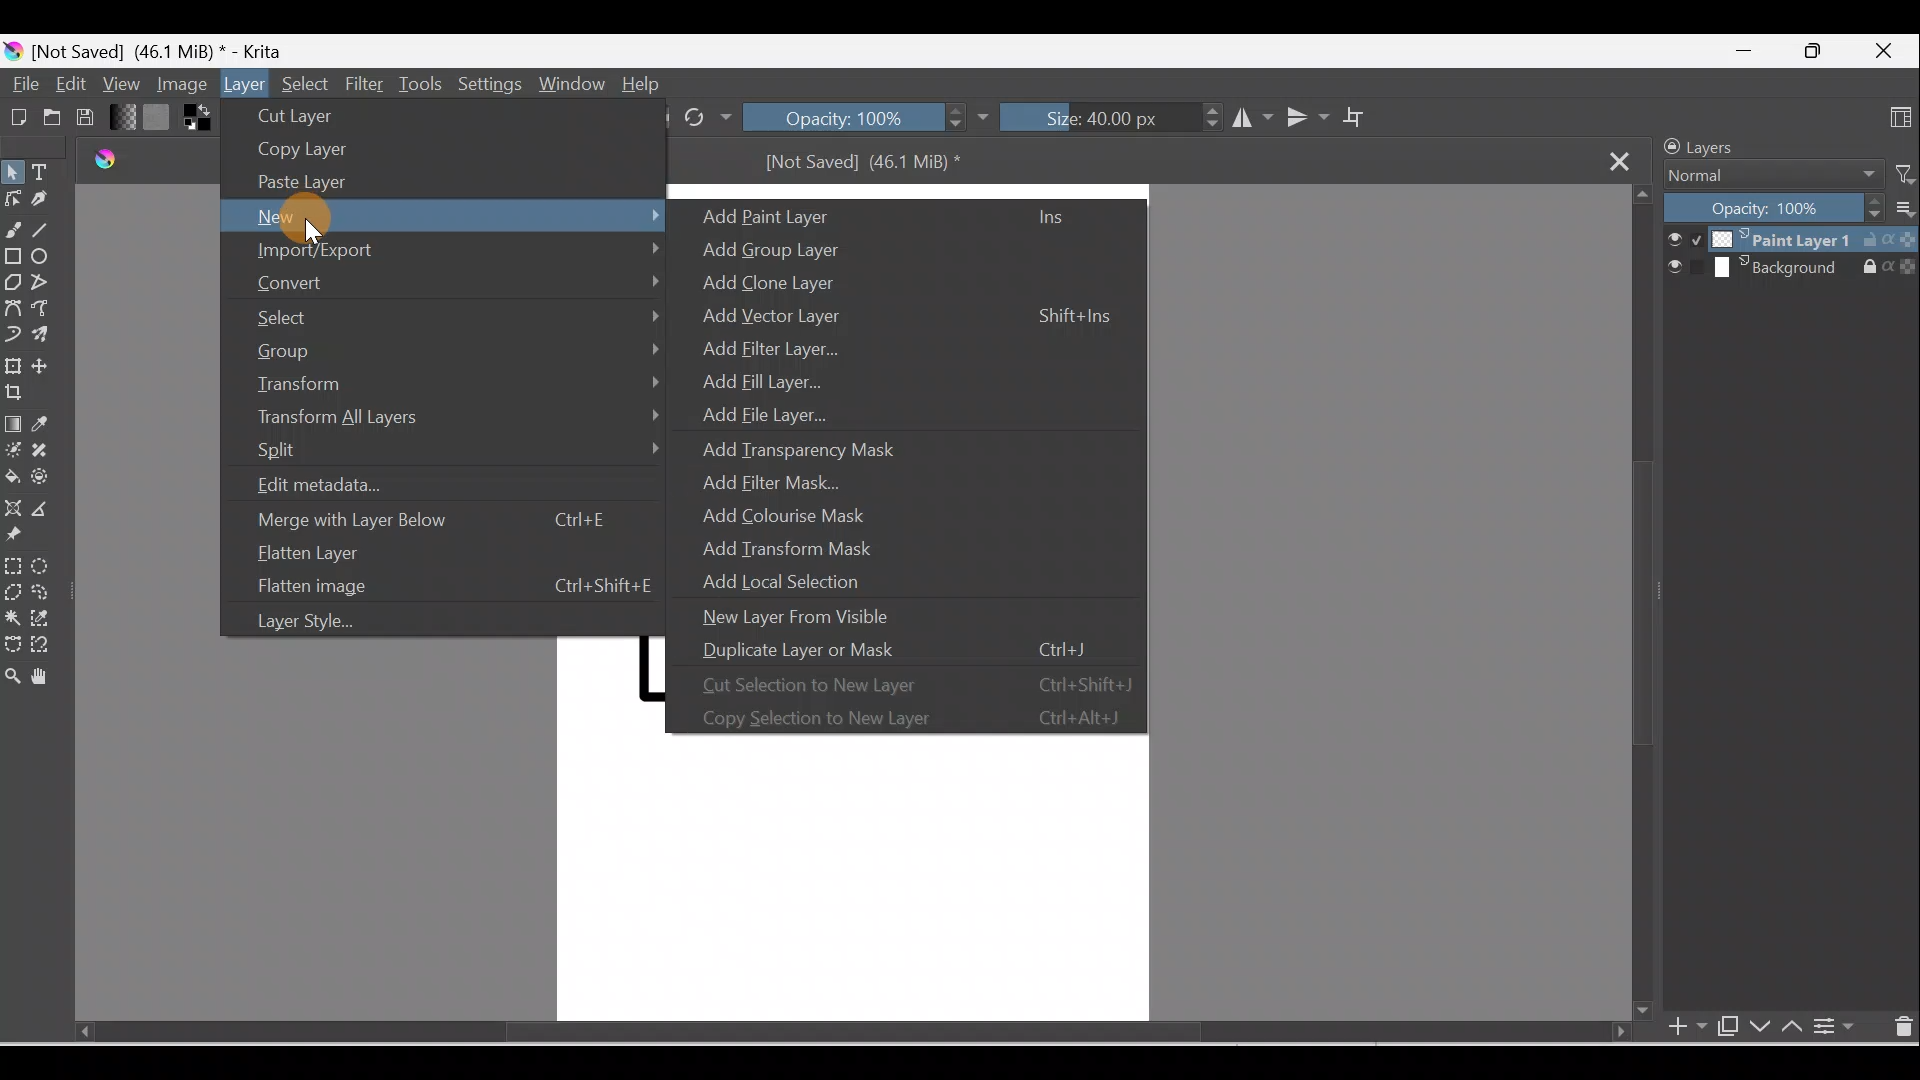  Describe the element at coordinates (1625, 161) in the screenshot. I see `Close tab` at that location.